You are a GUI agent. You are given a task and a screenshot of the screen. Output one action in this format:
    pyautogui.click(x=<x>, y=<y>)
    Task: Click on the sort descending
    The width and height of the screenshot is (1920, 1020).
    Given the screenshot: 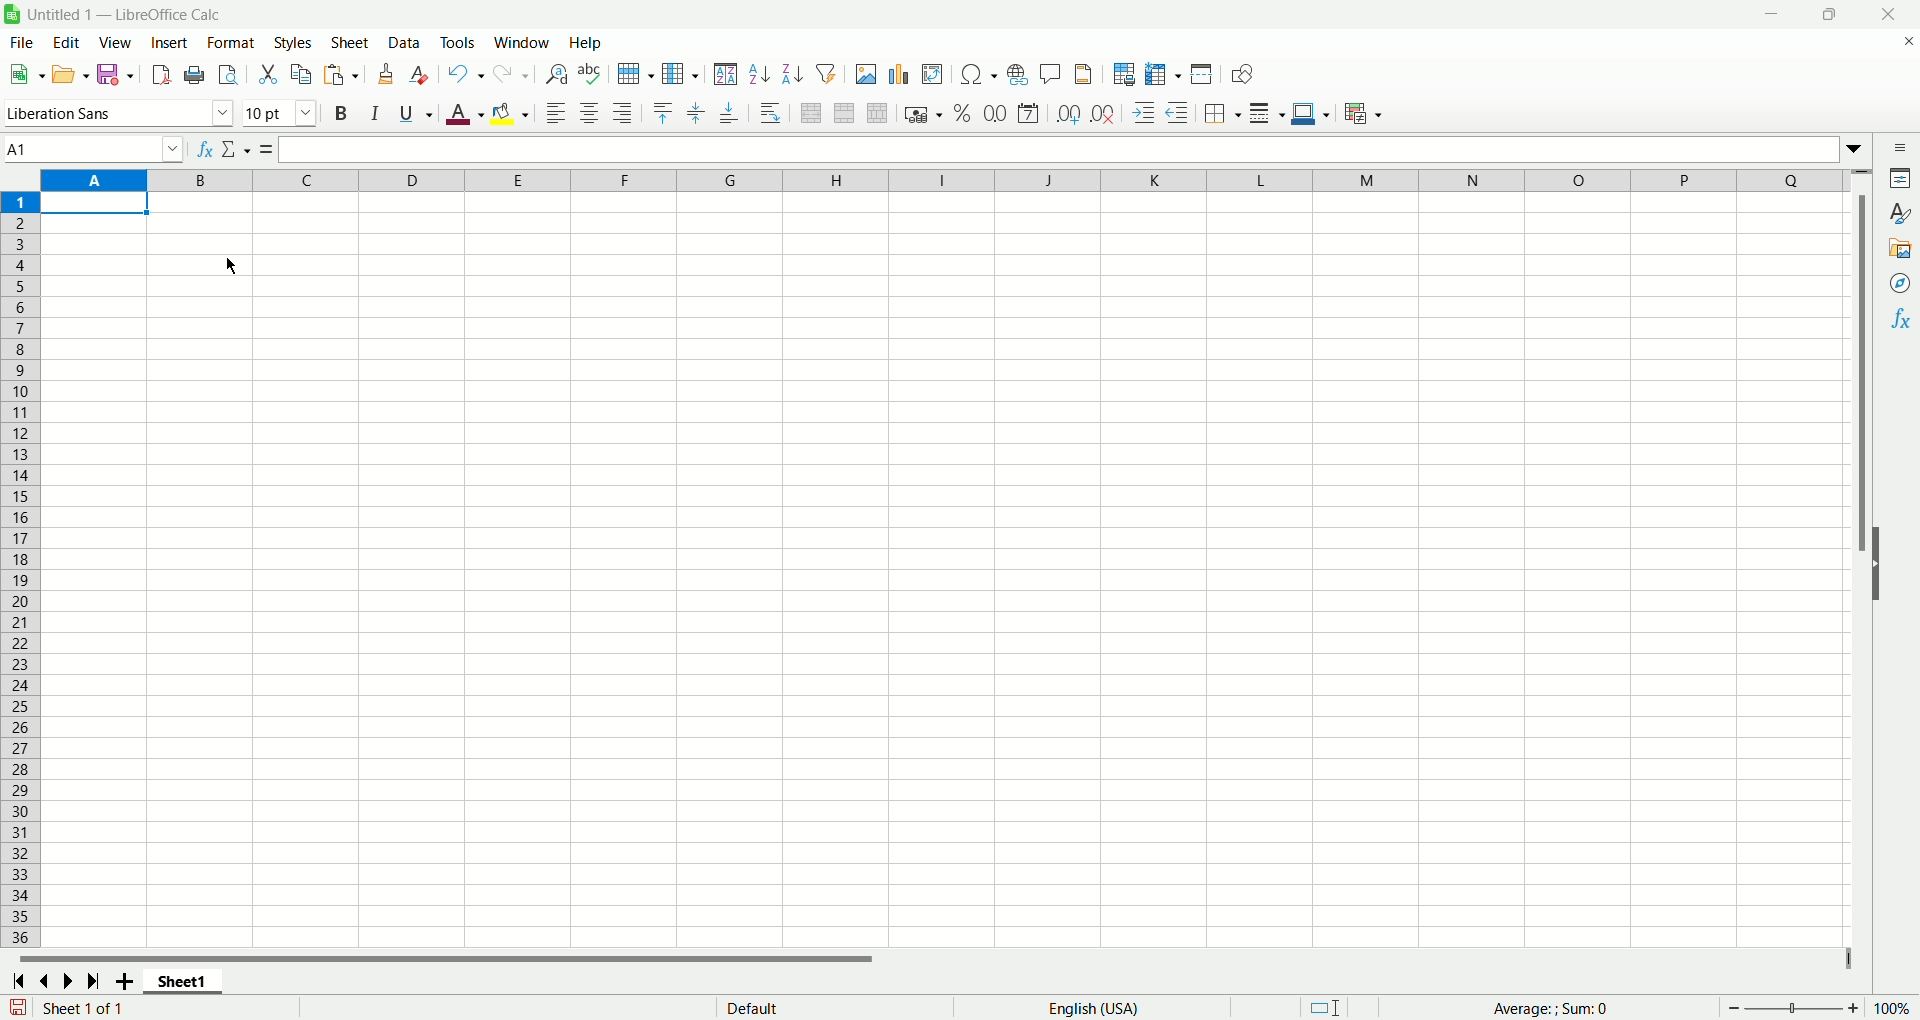 What is the action you would take?
    pyautogui.click(x=794, y=74)
    